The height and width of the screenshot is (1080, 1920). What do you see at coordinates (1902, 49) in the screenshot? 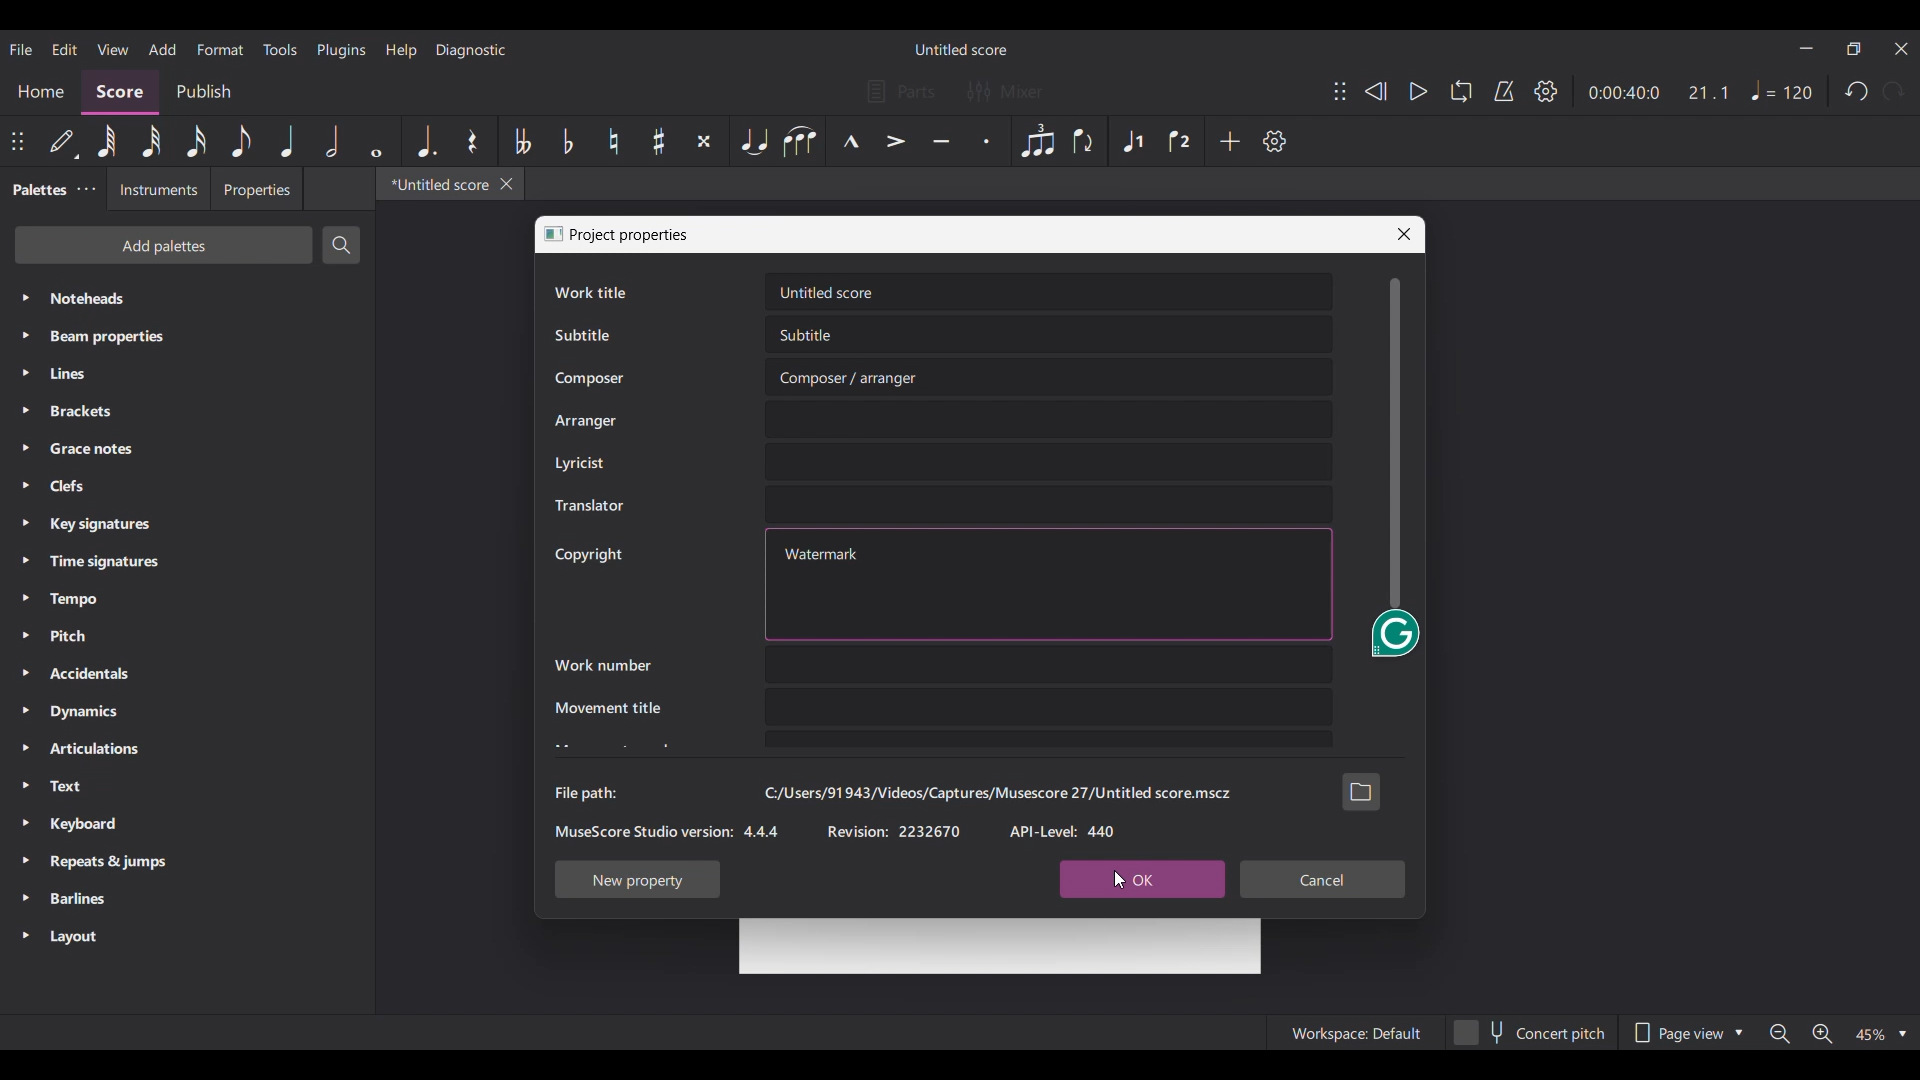
I see `Close interface` at bounding box center [1902, 49].